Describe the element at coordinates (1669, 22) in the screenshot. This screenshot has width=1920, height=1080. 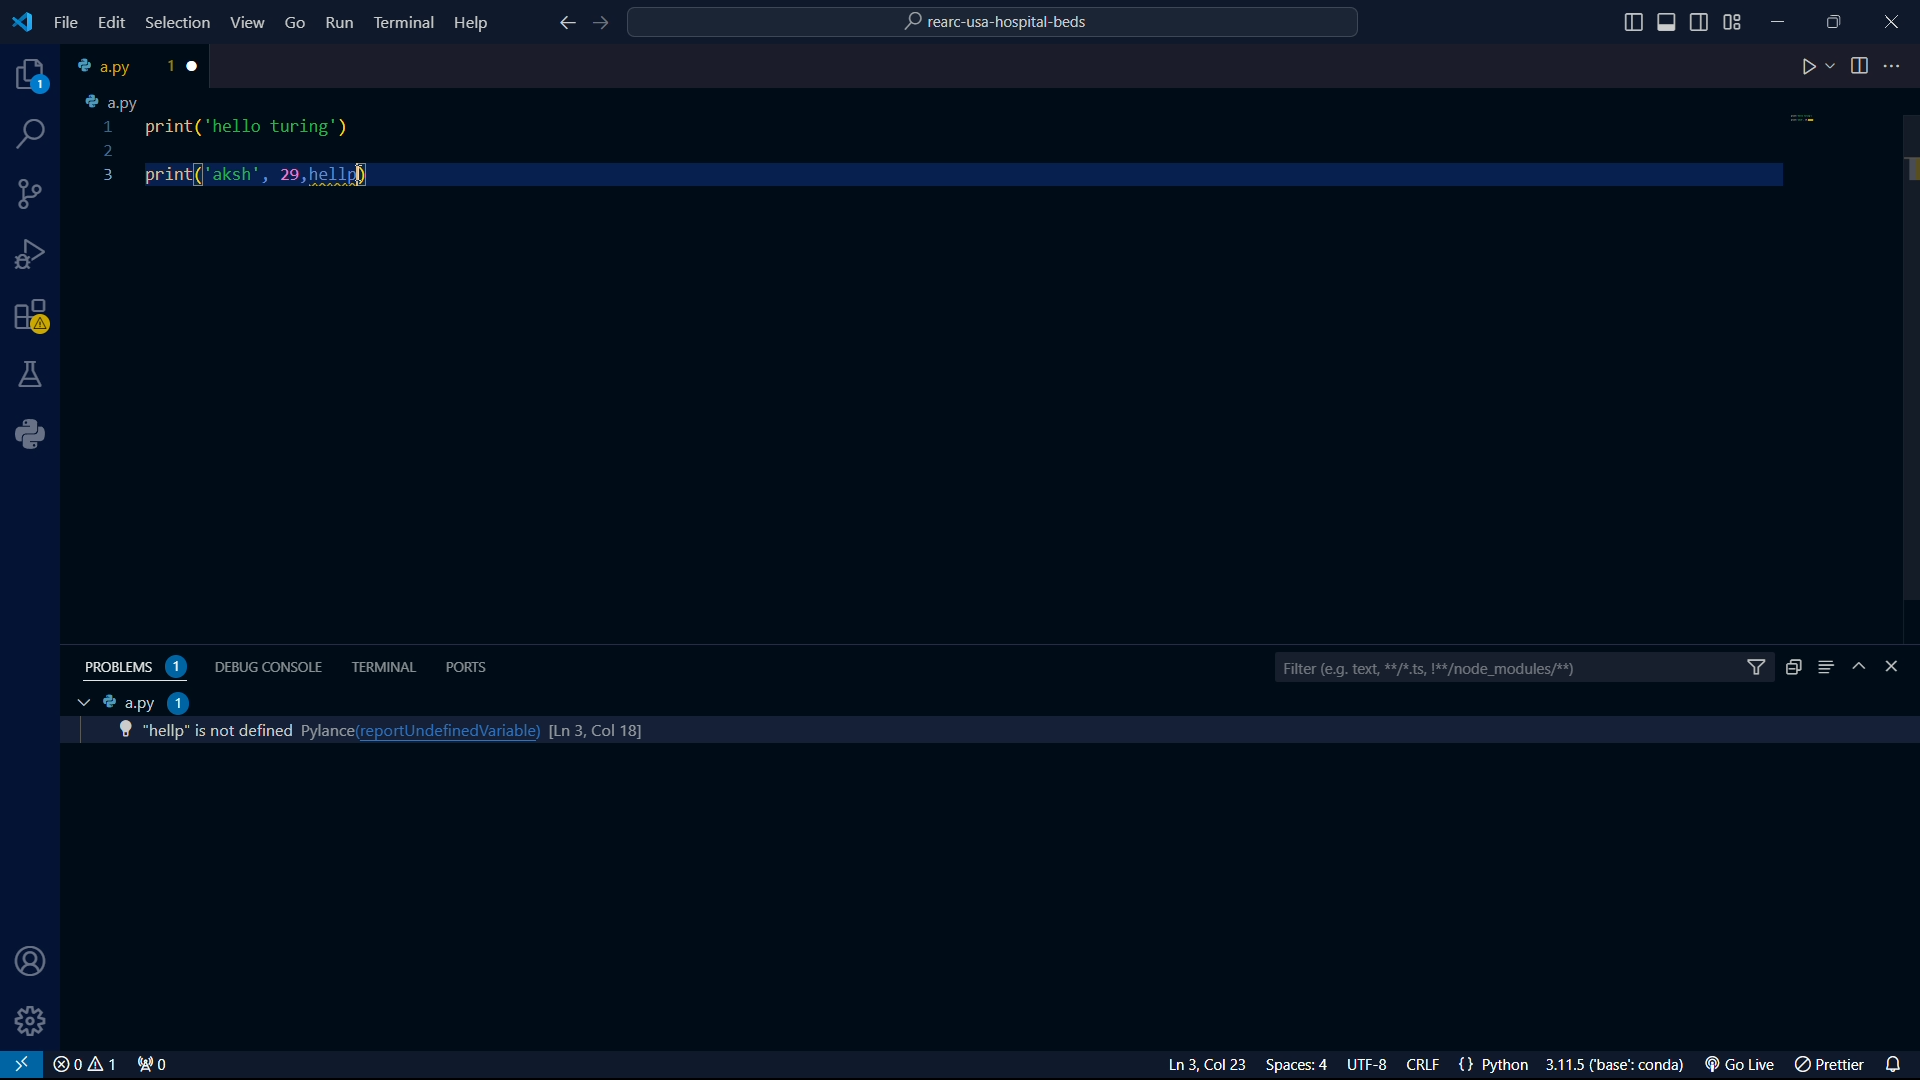
I see `toggle sidebar` at that location.